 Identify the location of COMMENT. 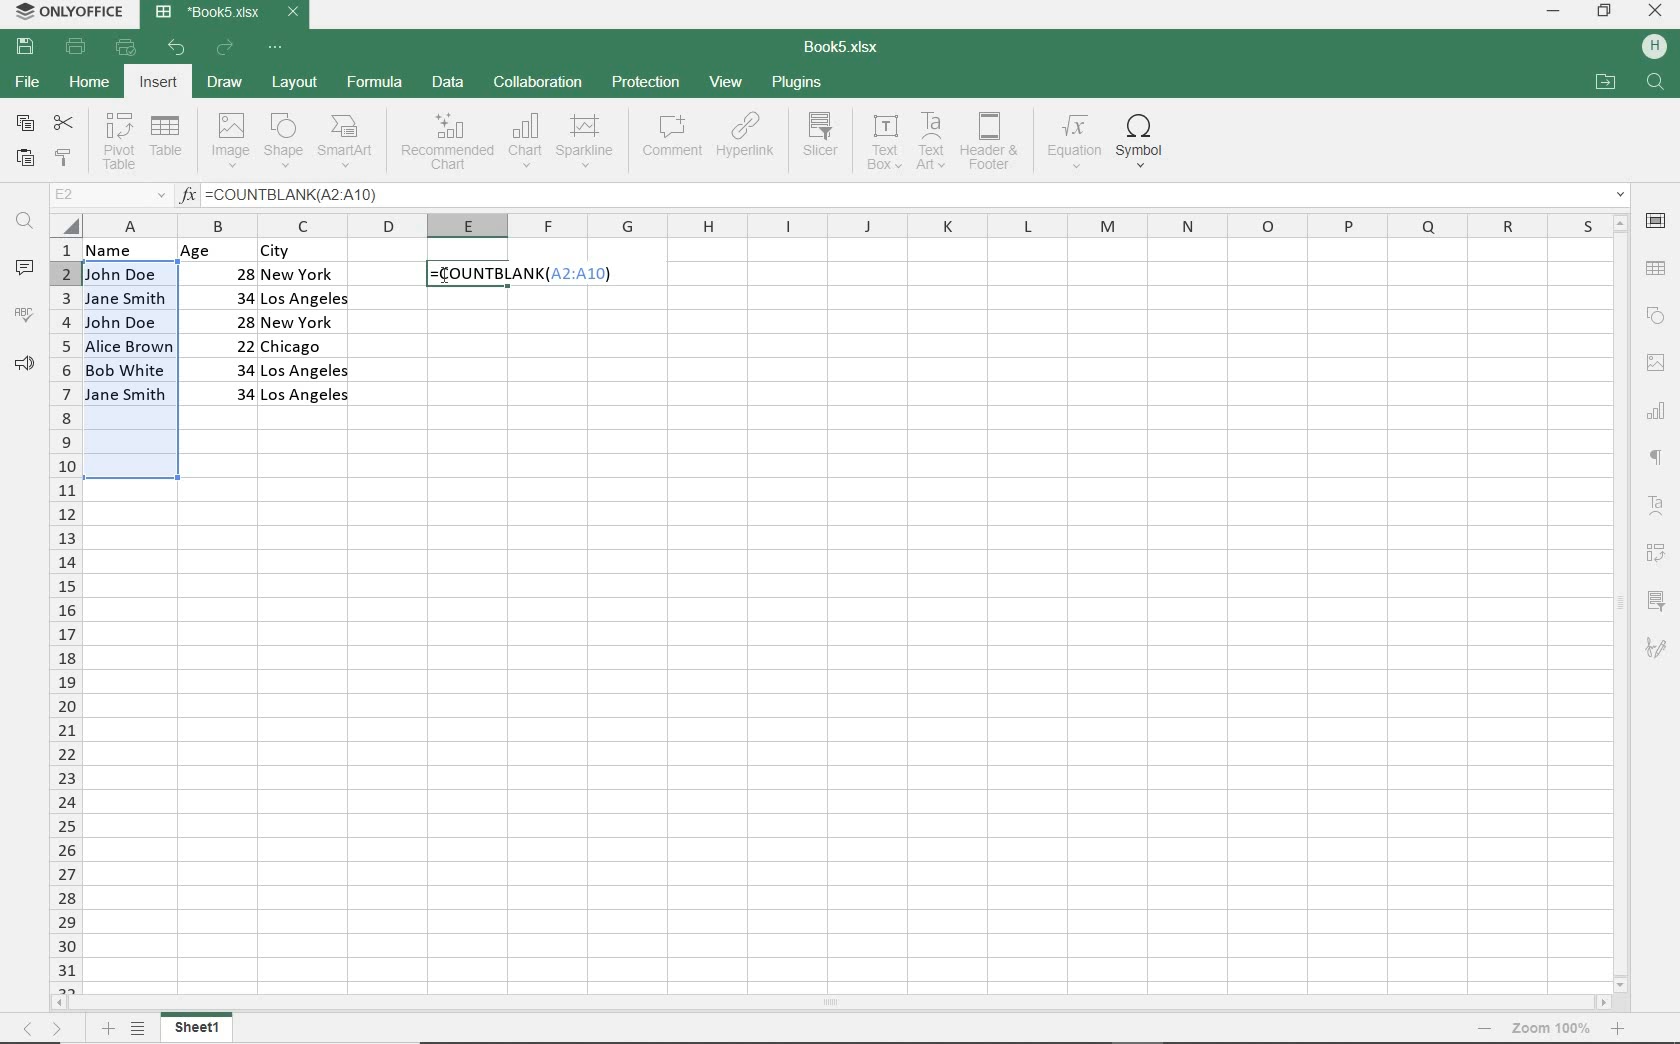
(672, 139).